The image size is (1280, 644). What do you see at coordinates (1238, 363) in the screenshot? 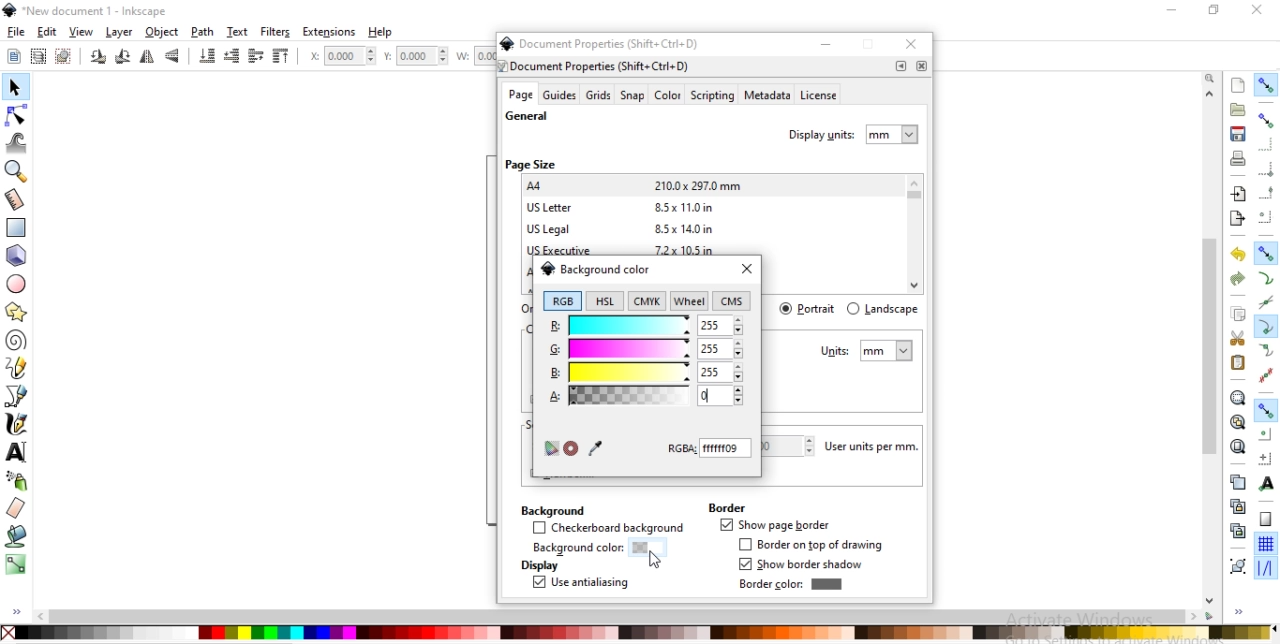
I see `paste` at bounding box center [1238, 363].